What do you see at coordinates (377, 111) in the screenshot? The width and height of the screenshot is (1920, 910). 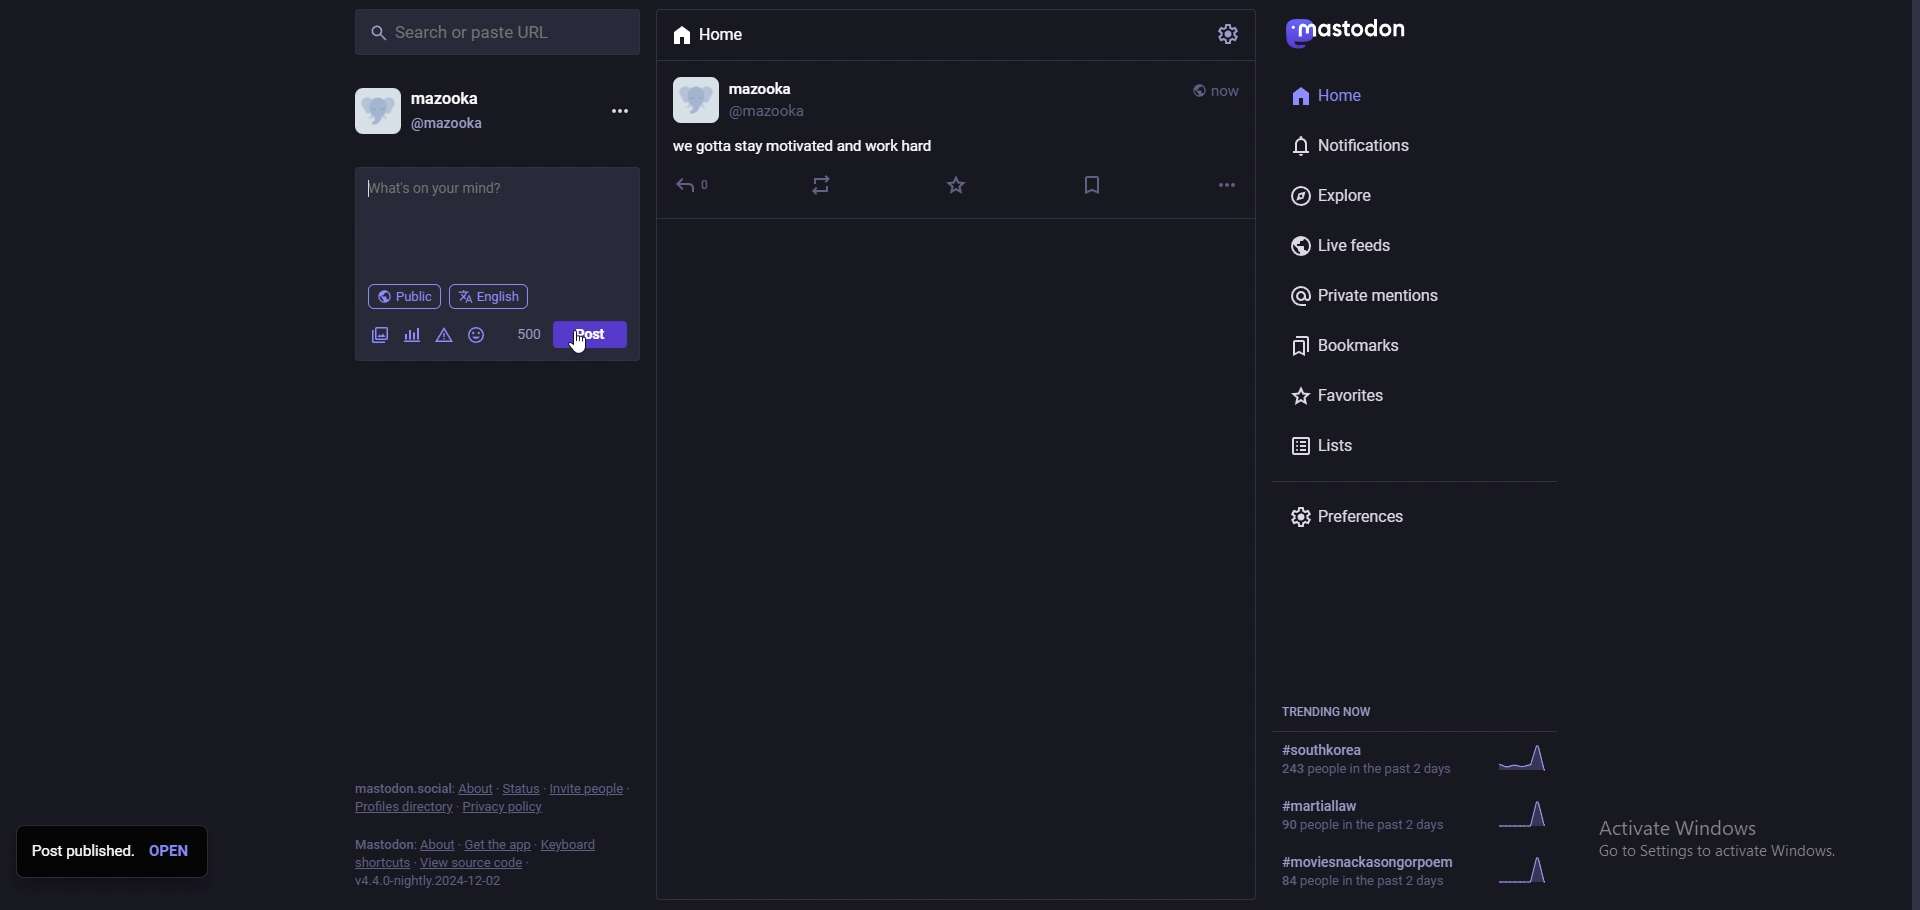 I see `profile` at bounding box center [377, 111].